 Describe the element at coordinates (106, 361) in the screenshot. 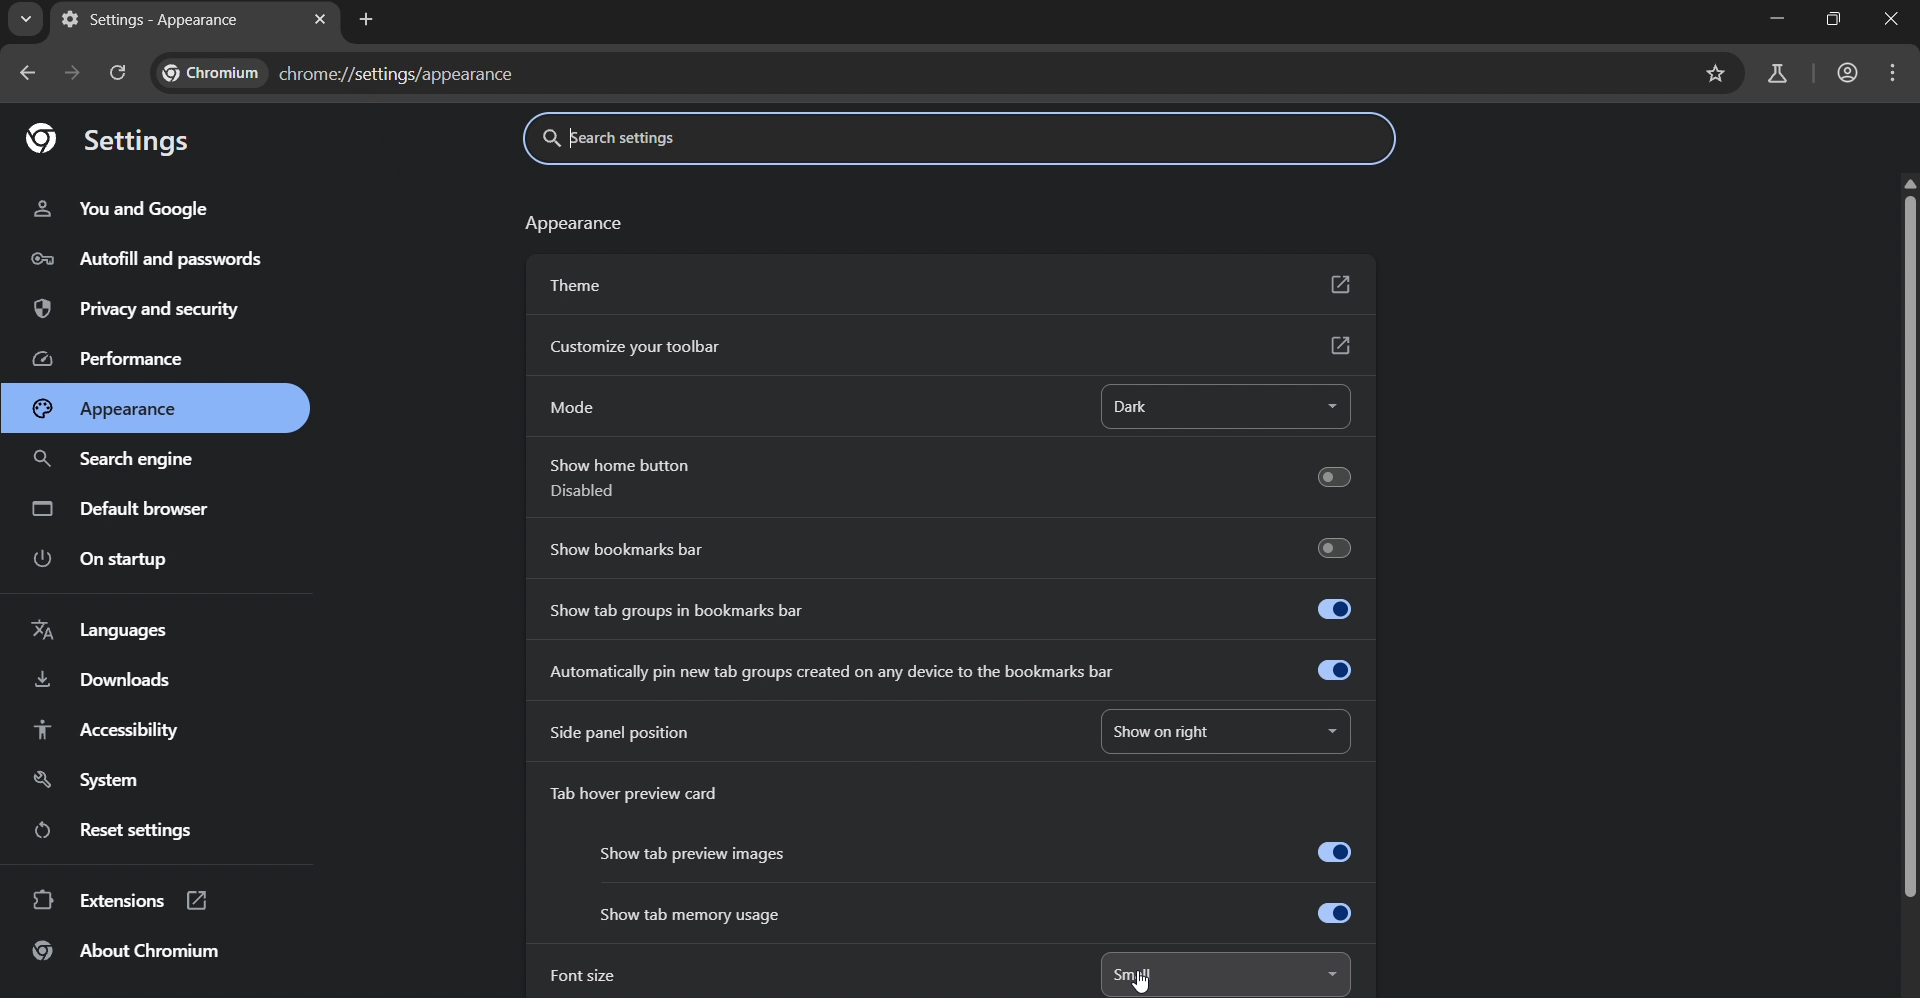

I see `performance` at that location.